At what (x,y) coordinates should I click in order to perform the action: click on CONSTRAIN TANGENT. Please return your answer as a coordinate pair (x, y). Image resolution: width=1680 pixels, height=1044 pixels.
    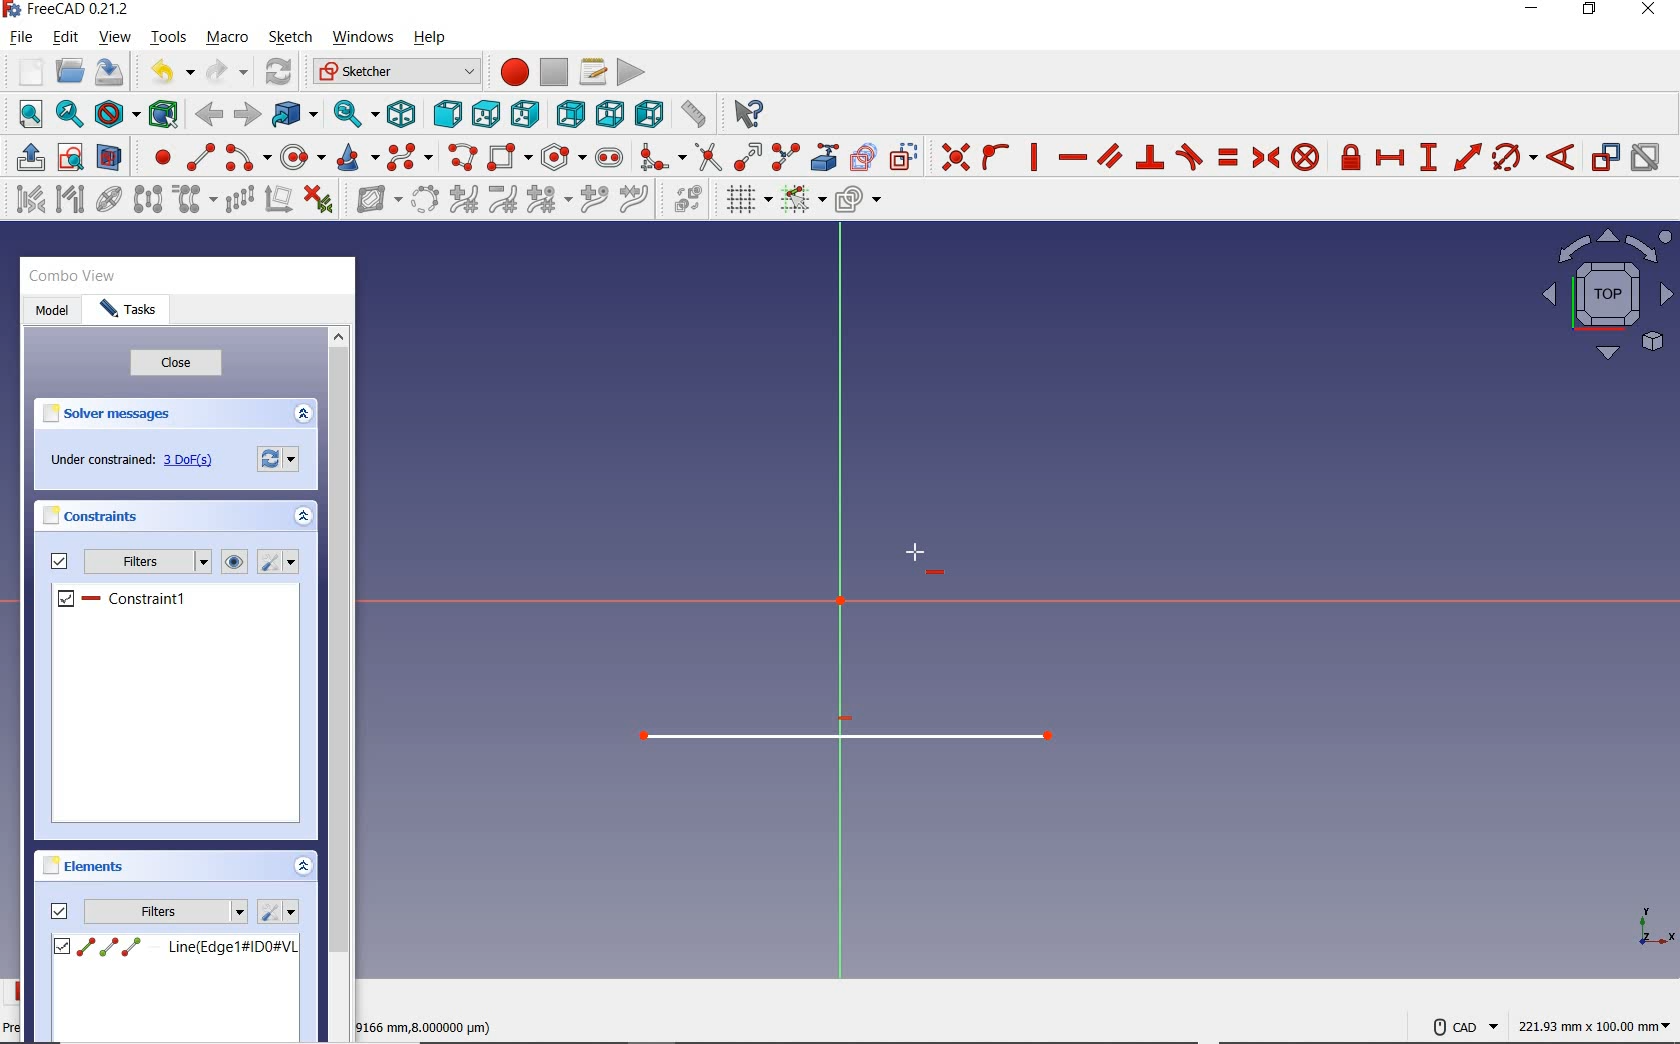
    Looking at the image, I should click on (1189, 156).